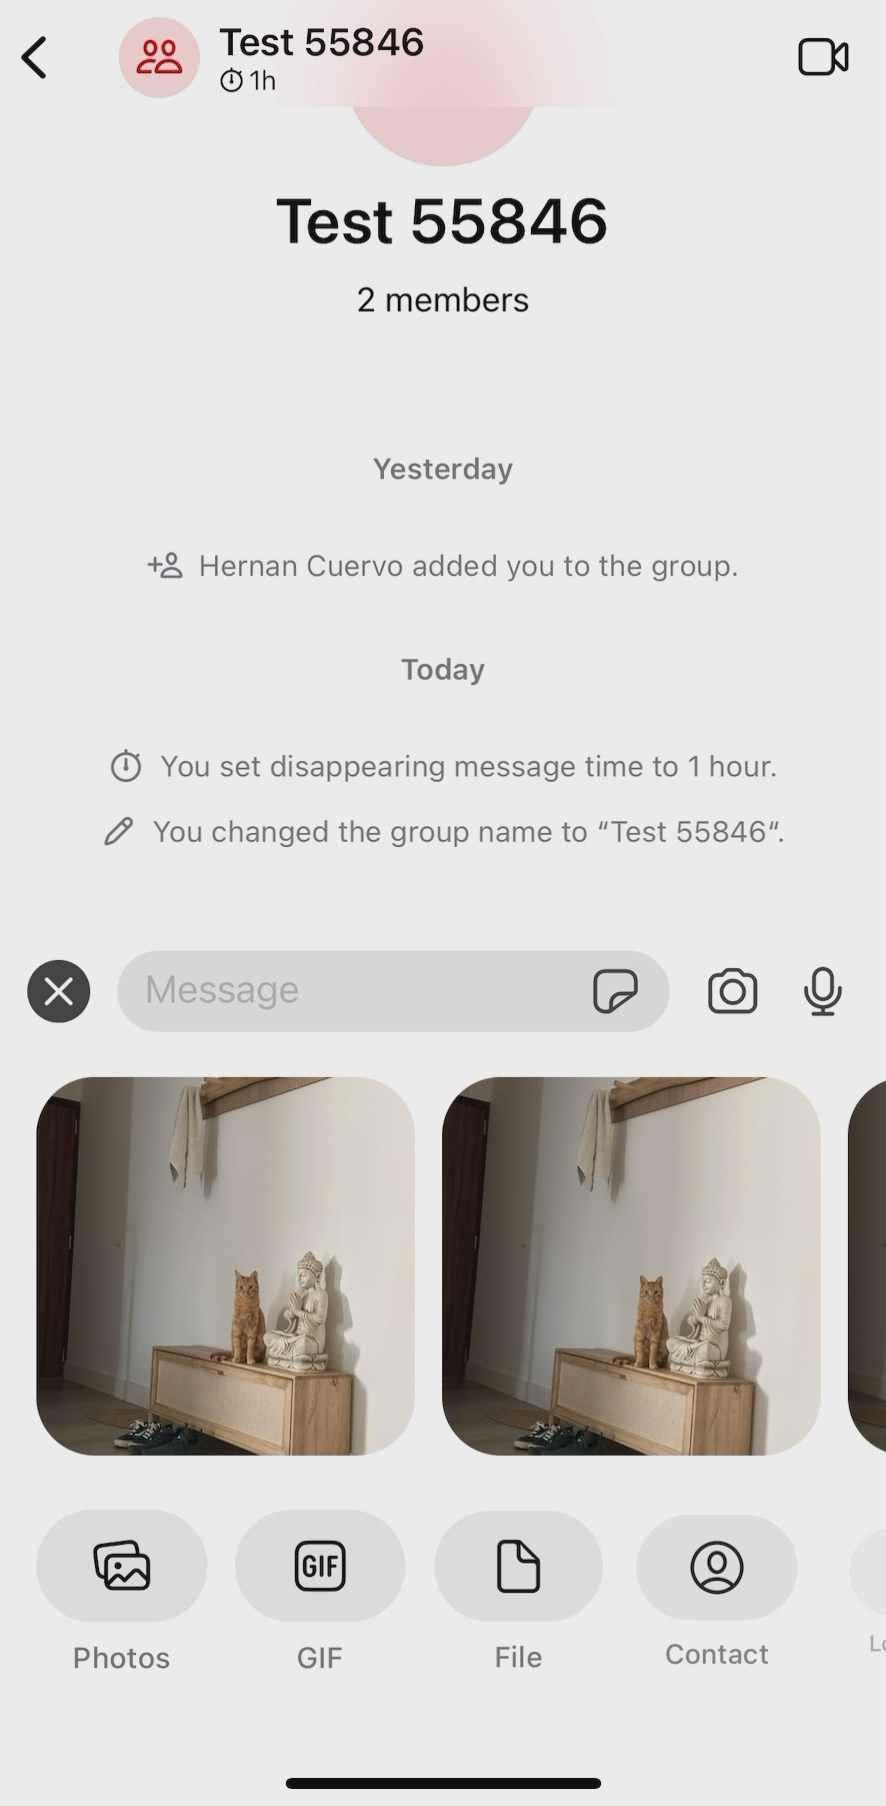 This screenshot has height=1806, width=886. Describe the element at coordinates (519, 1594) in the screenshot. I see `file button` at that location.